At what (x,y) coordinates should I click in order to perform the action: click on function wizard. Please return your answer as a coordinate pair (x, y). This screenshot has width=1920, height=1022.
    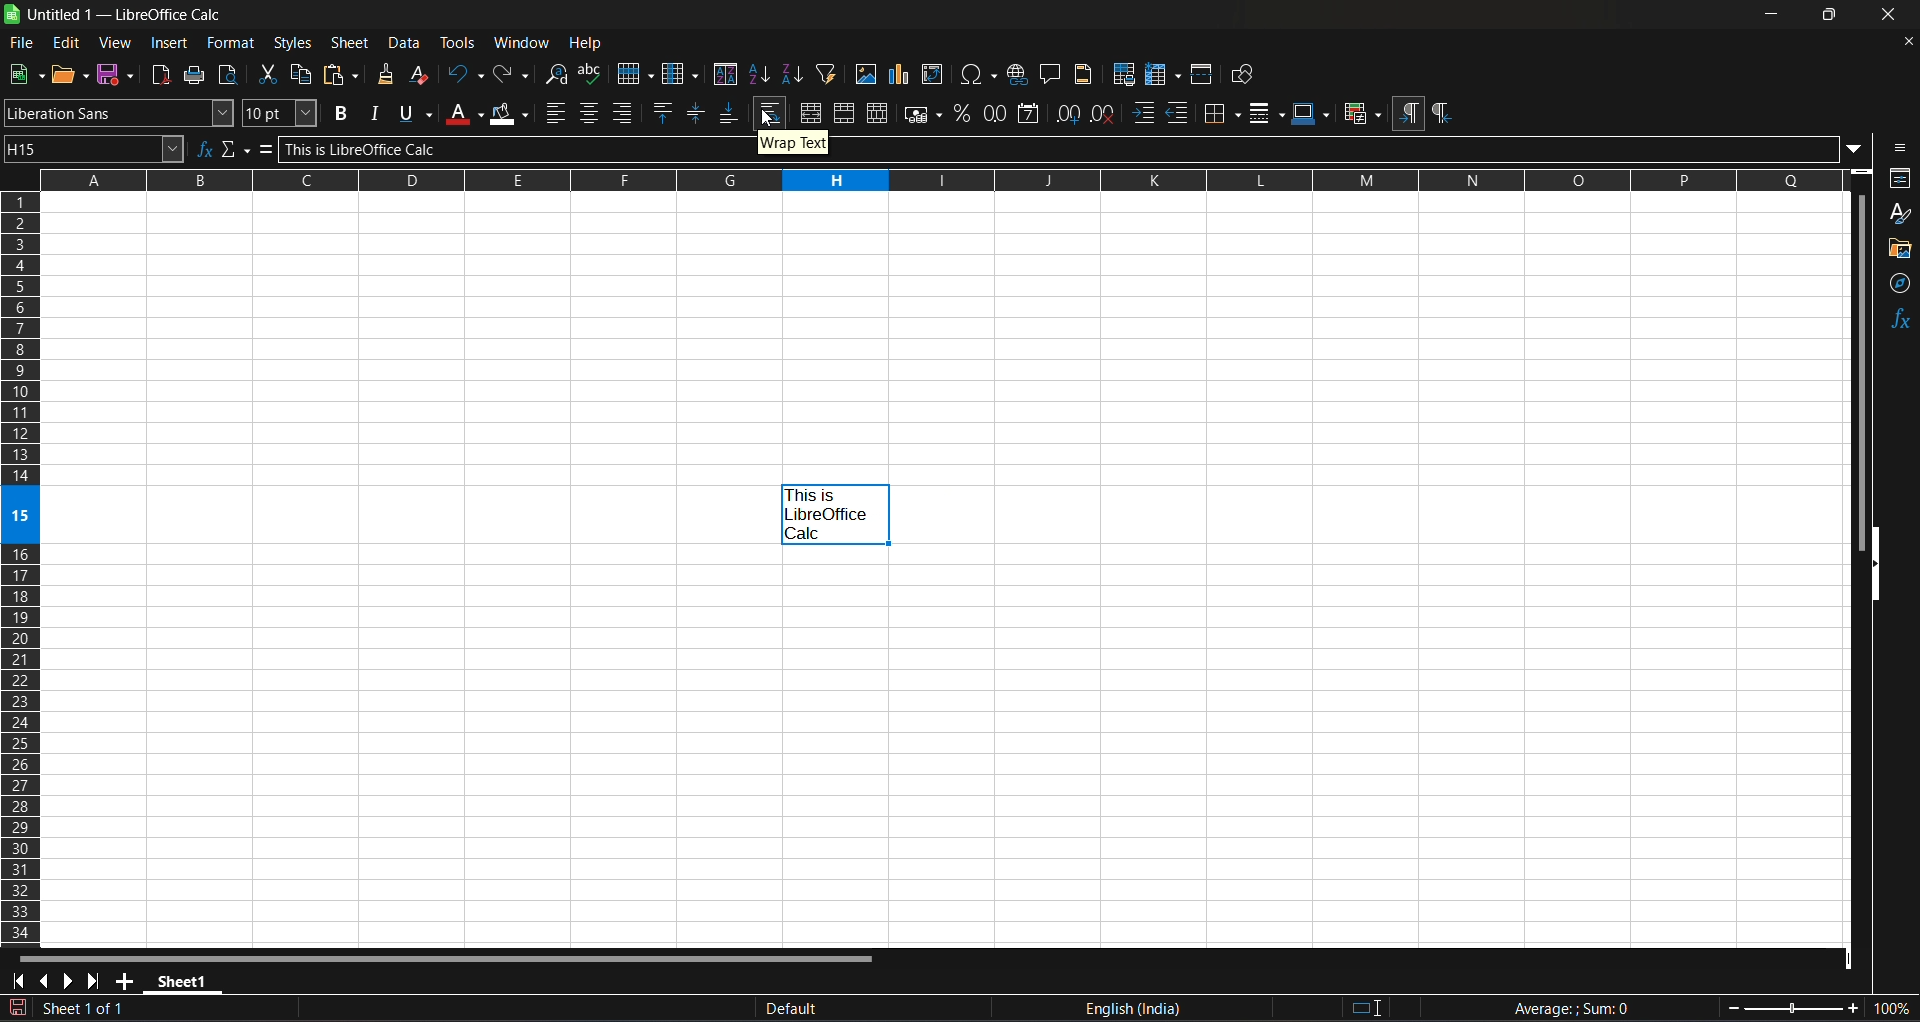
    Looking at the image, I should click on (206, 149).